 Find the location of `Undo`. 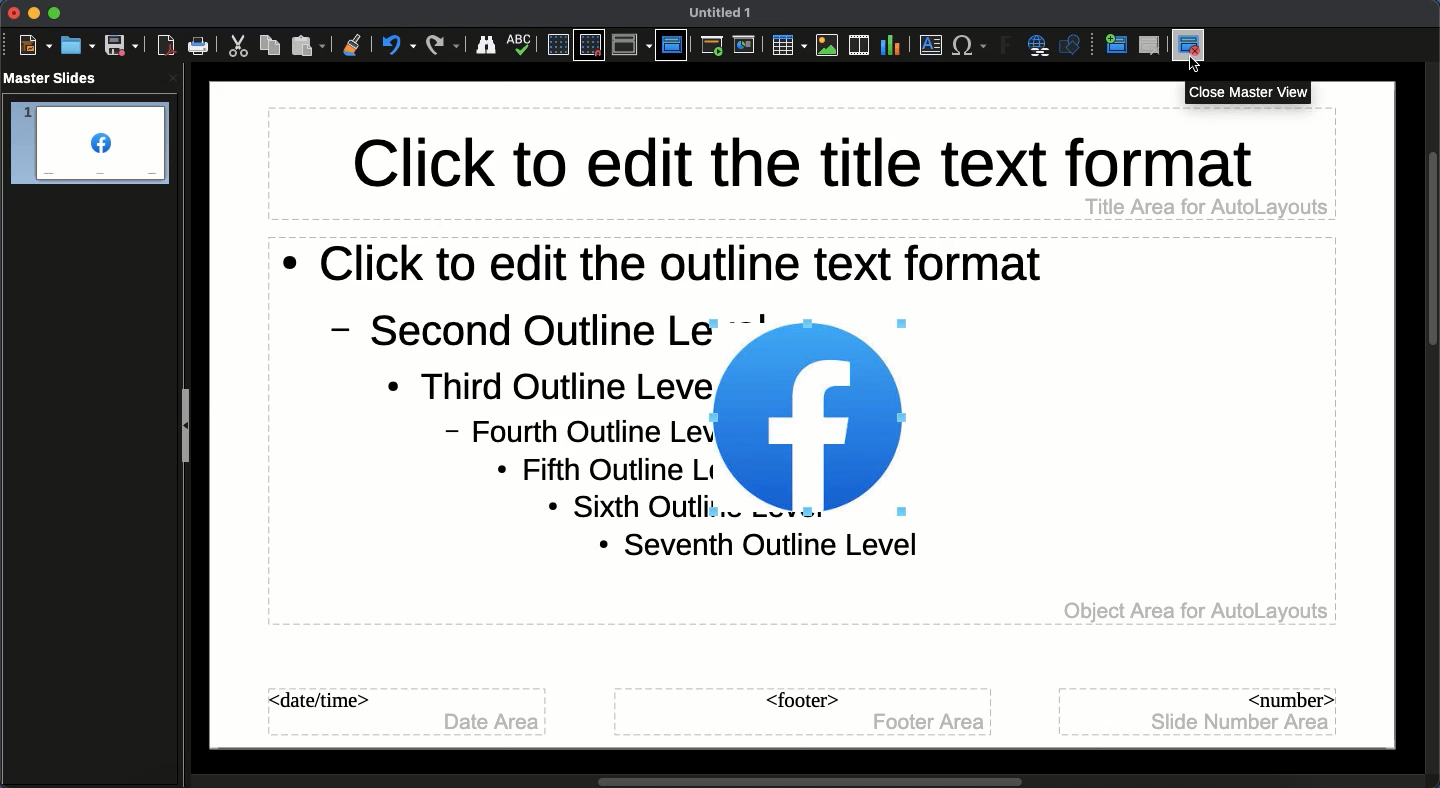

Undo is located at coordinates (399, 45).